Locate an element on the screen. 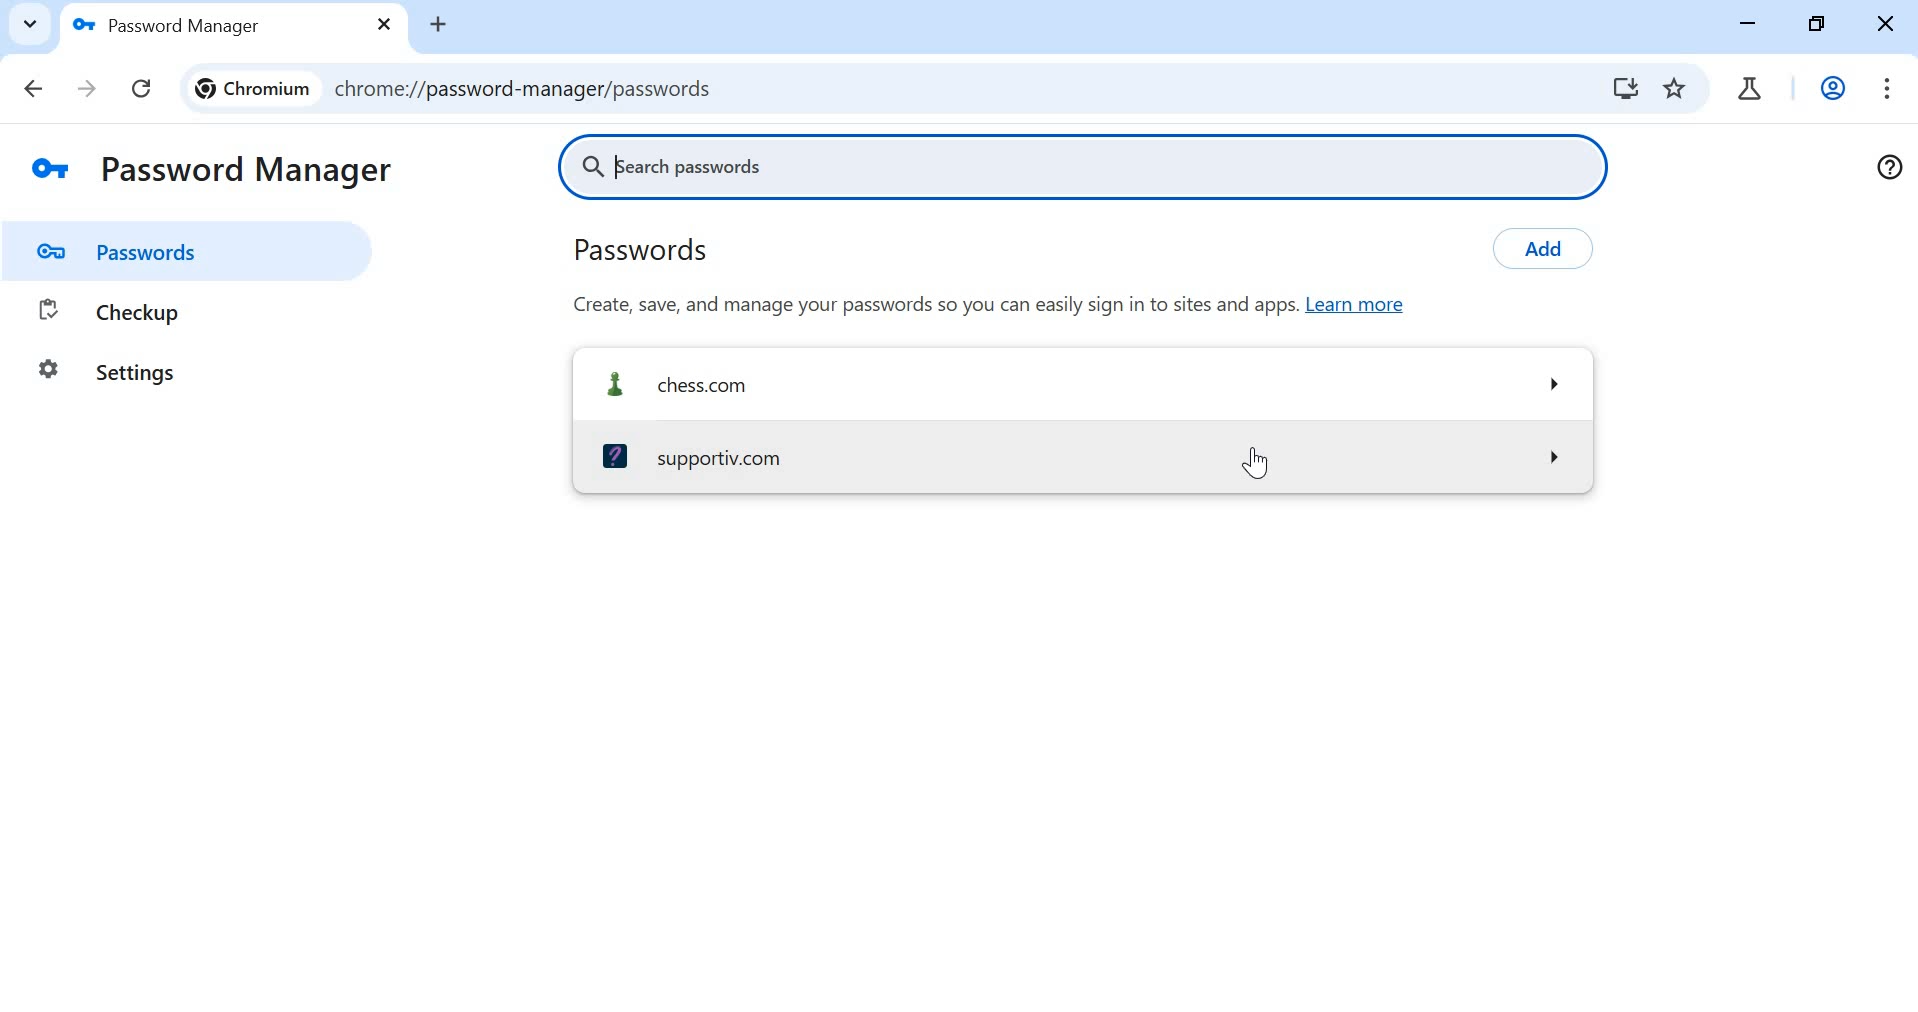 This screenshot has width=1918, height=1012. checkup is located at coordinates (176, 310).